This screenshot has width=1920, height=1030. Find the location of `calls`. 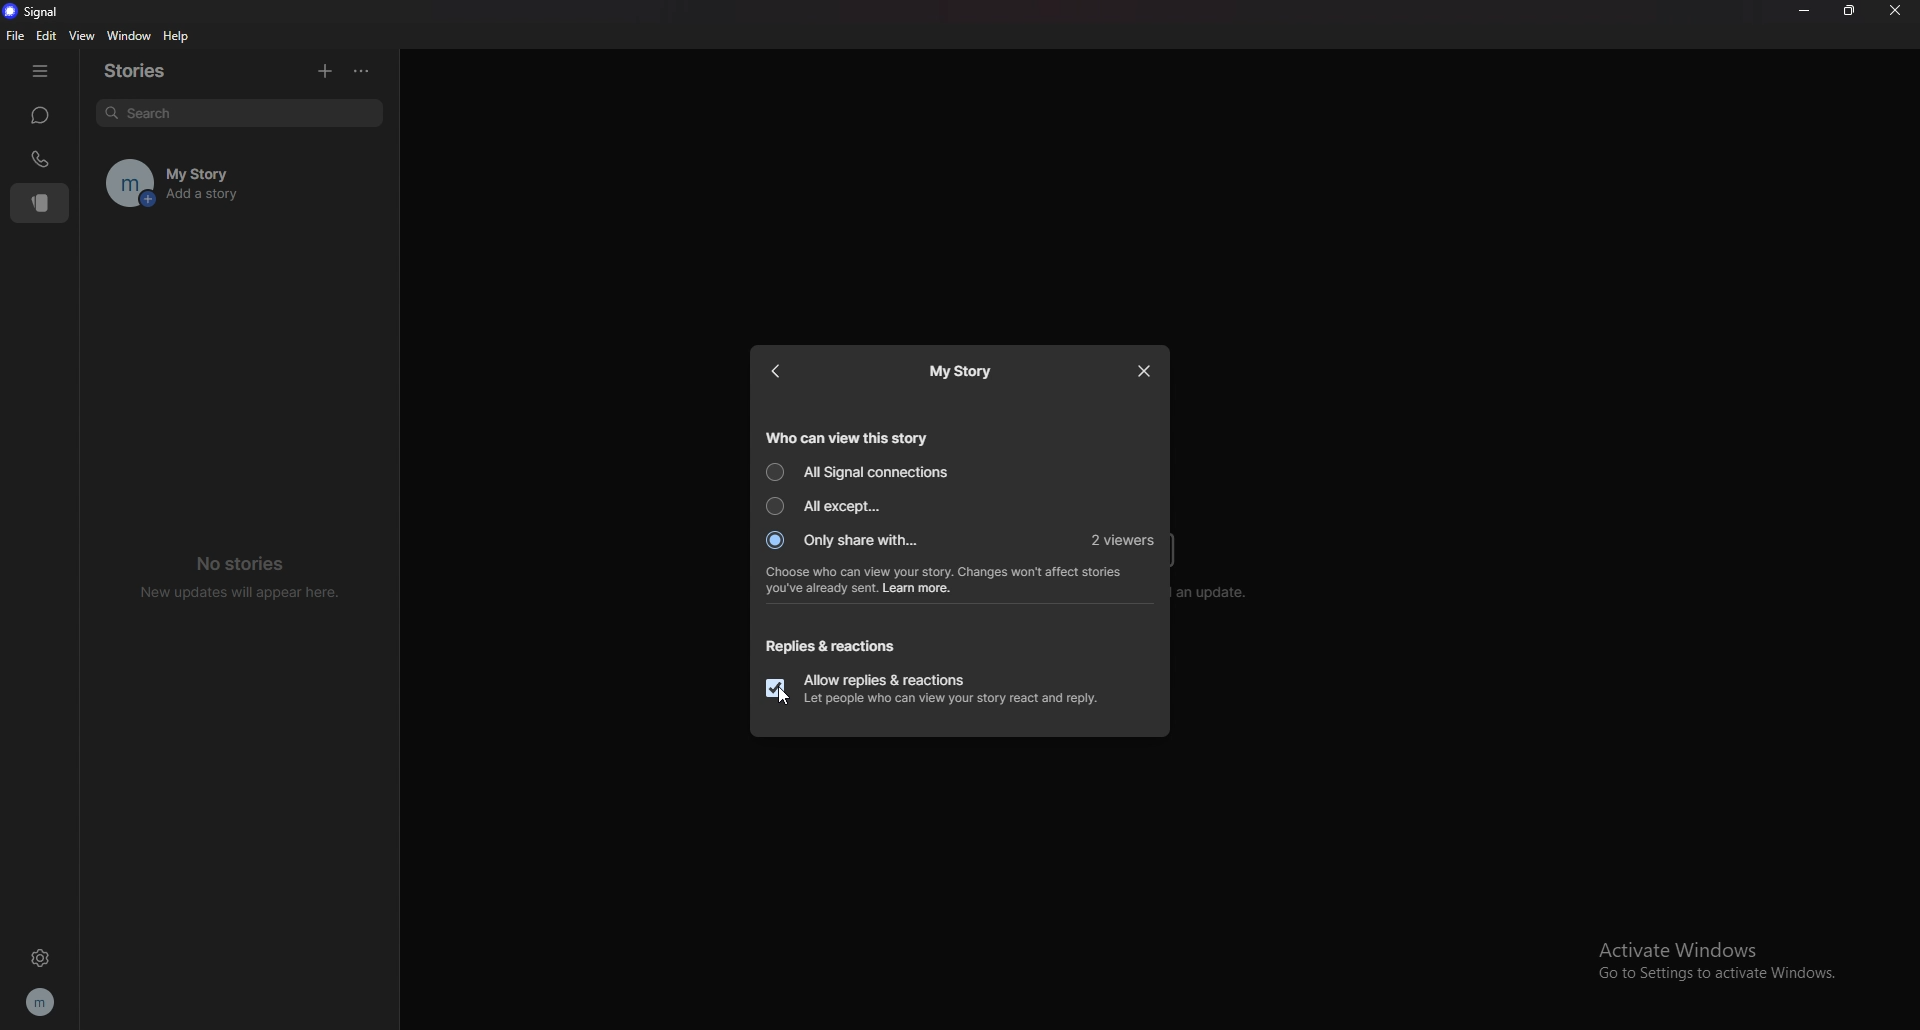

calls is located at coordinates (43, 158).